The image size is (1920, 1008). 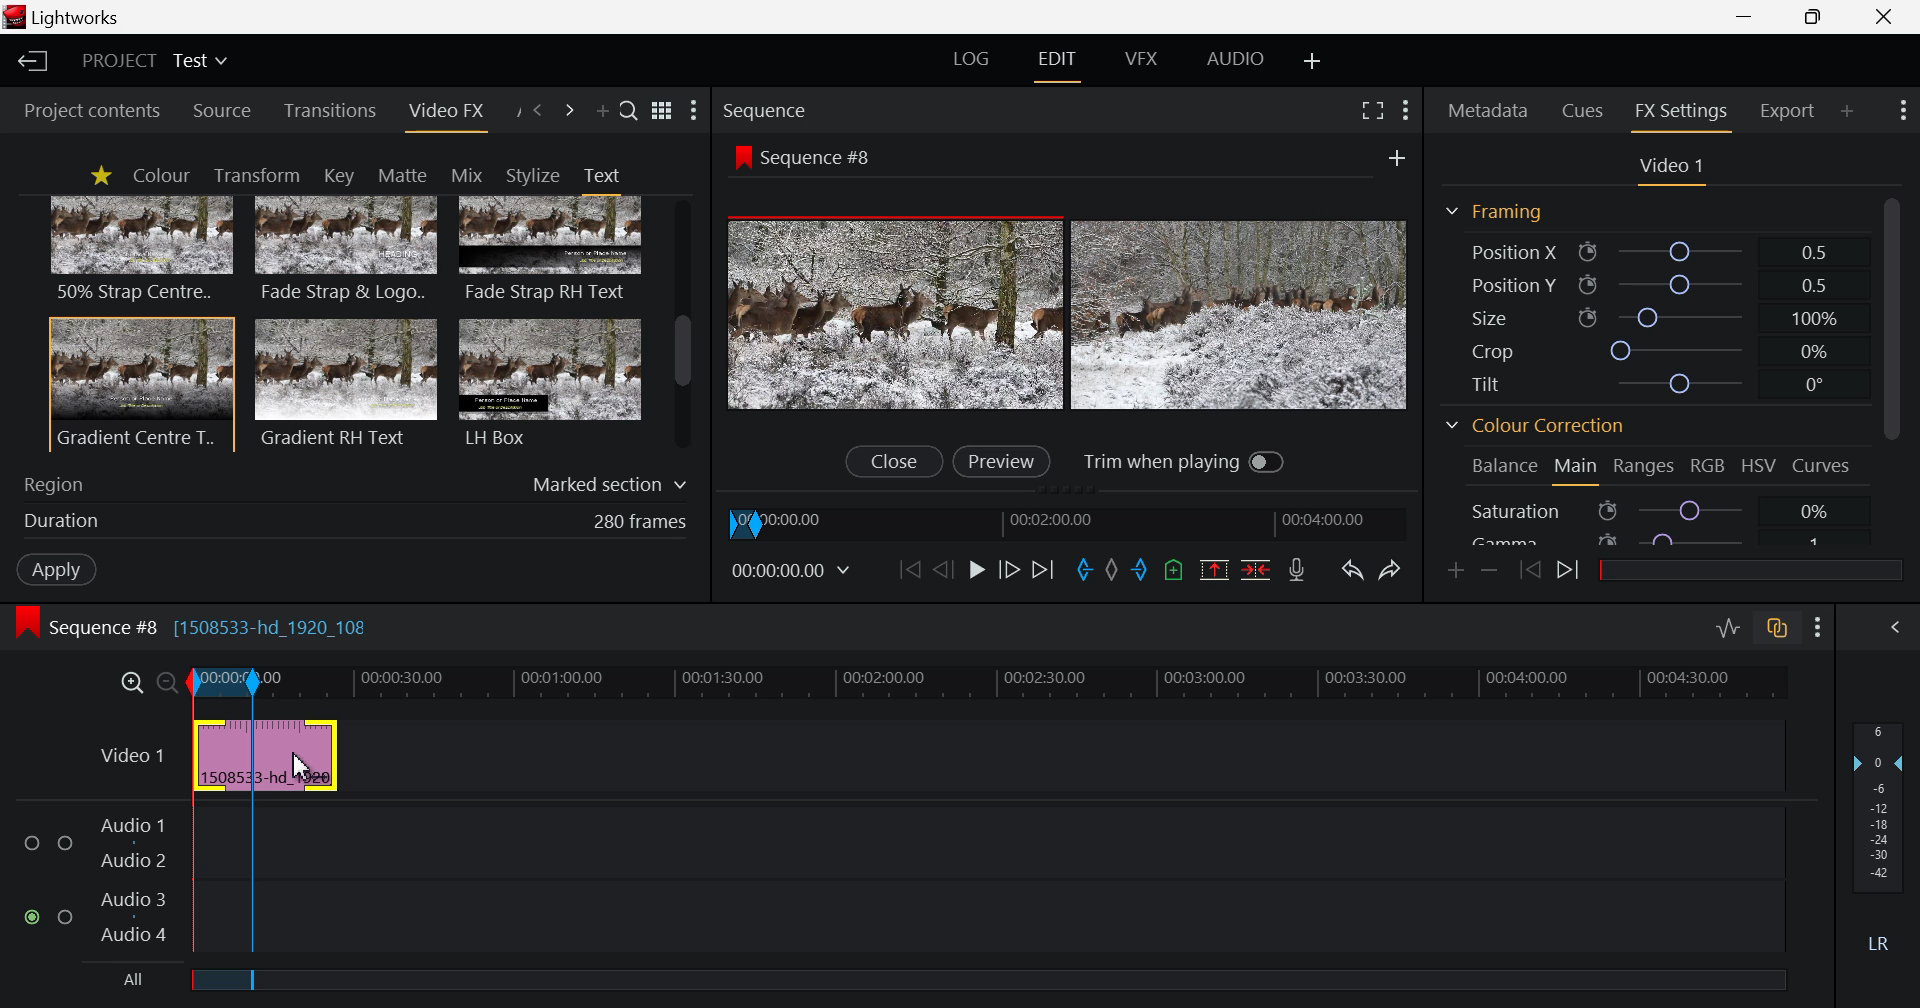 What do you see at coordinates (356, 480) in the screenshot?
I see `Region` at bounding box center [356, 480].